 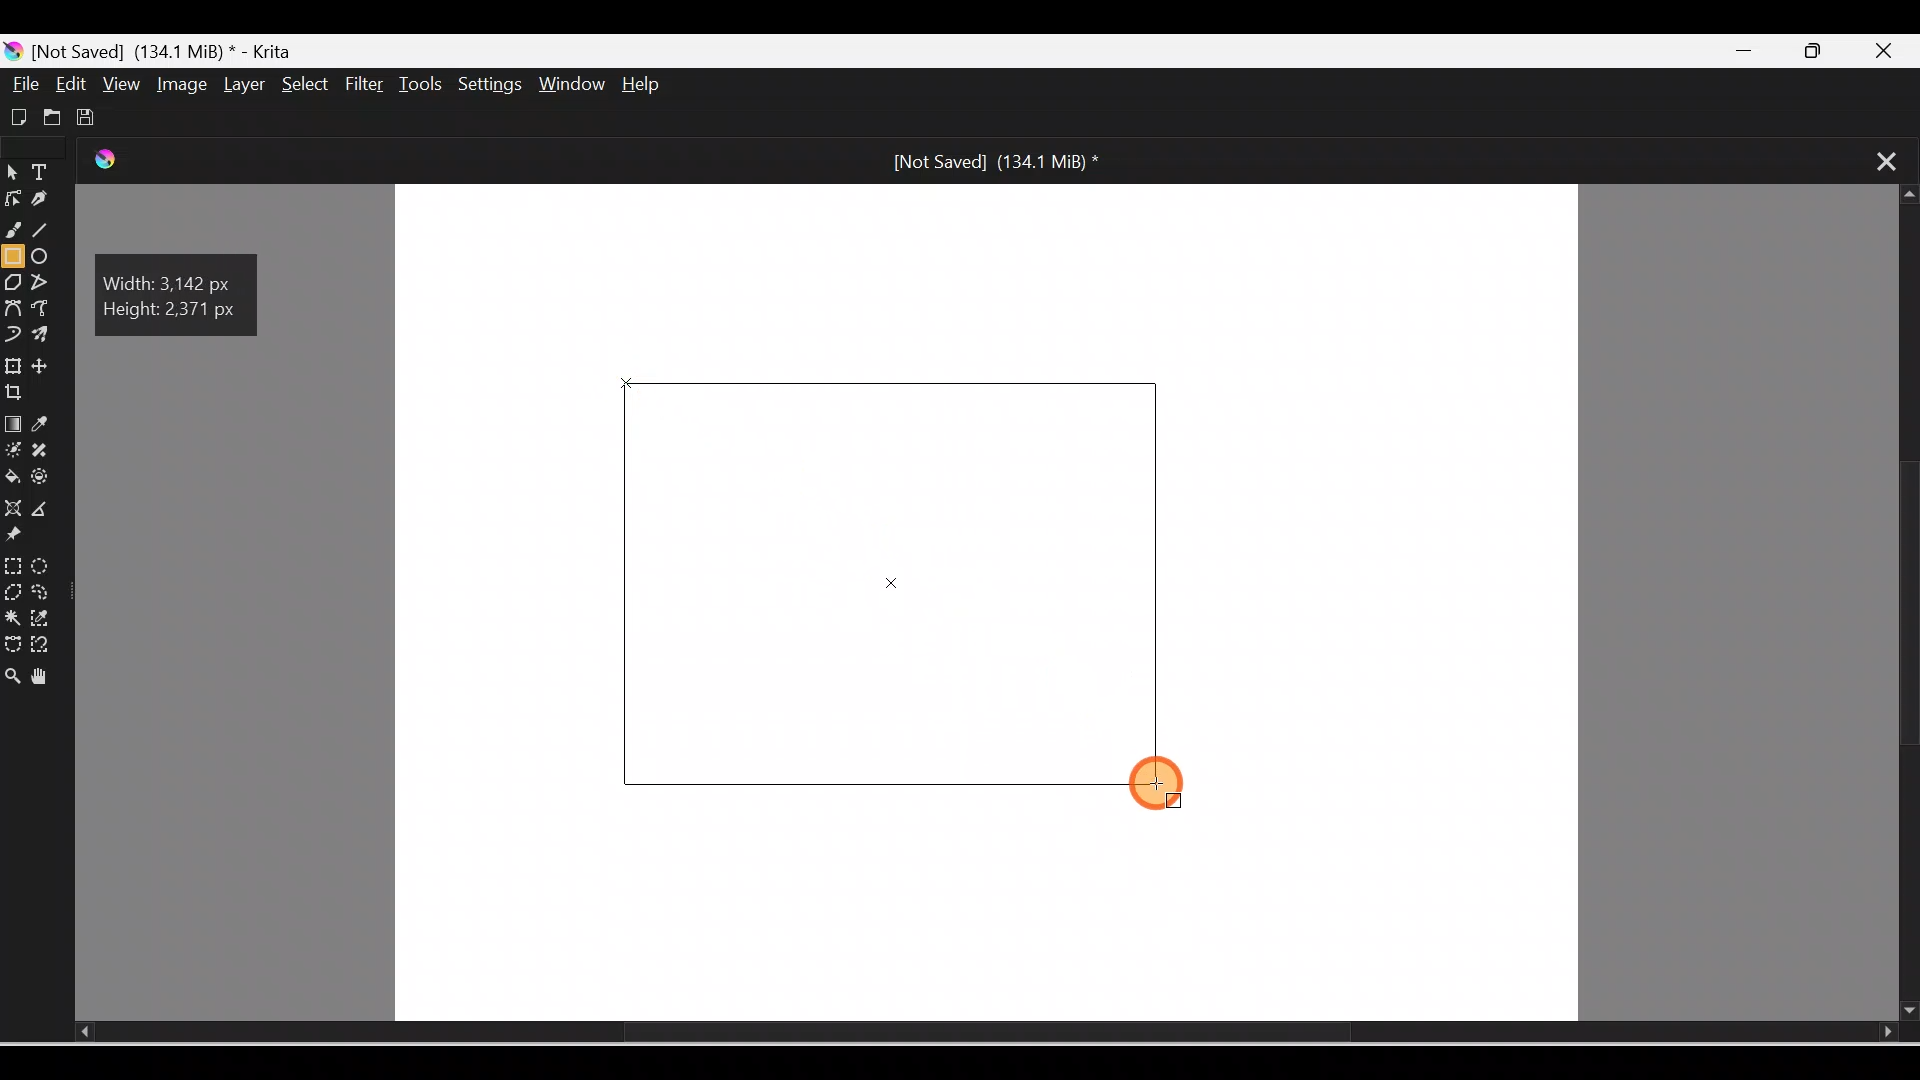 What do you see at coordinates (1876, 159) in the screenshot?
I see `Close tab` at bounding box center [1876, 159].